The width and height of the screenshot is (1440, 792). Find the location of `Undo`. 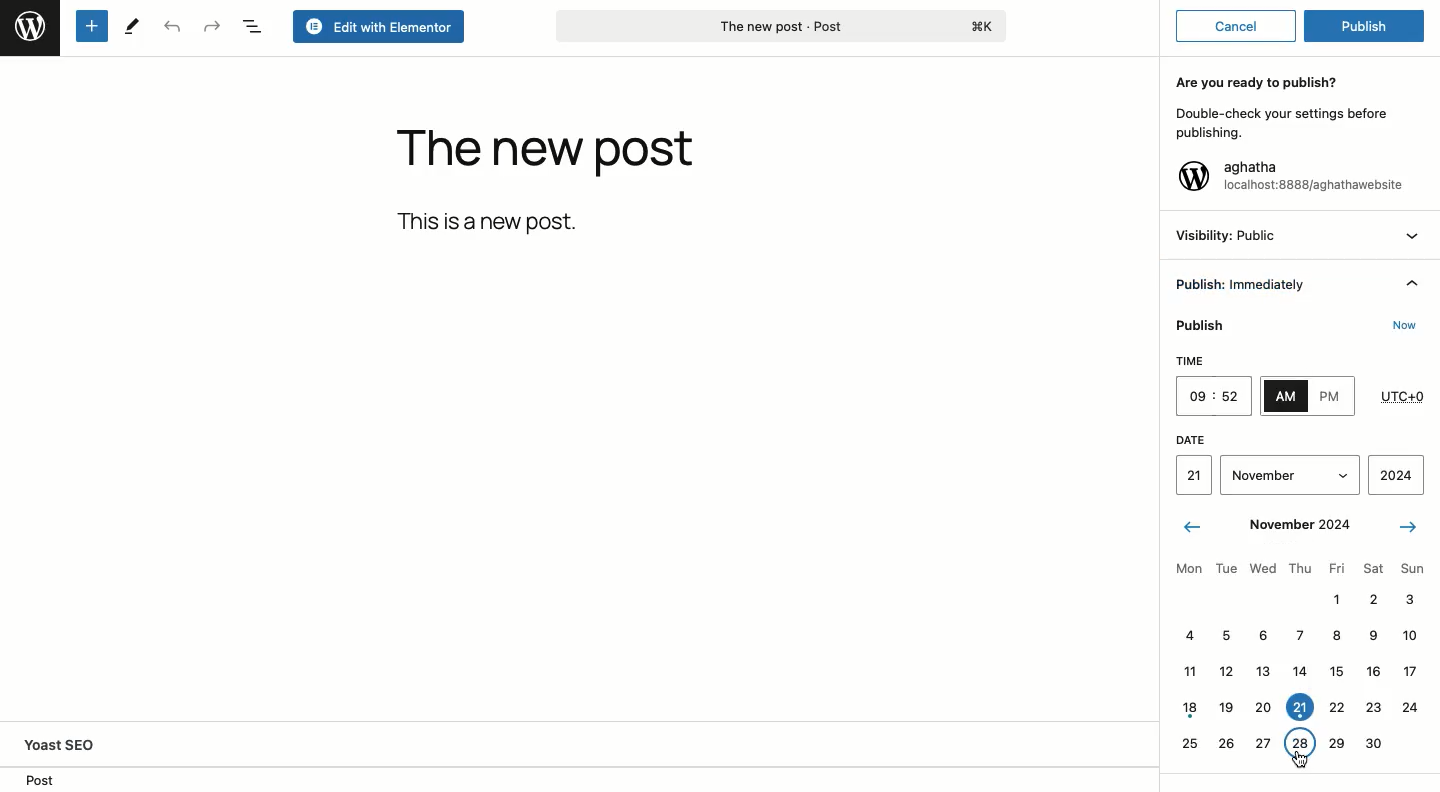

Undo is located at coordinates (172, 27).